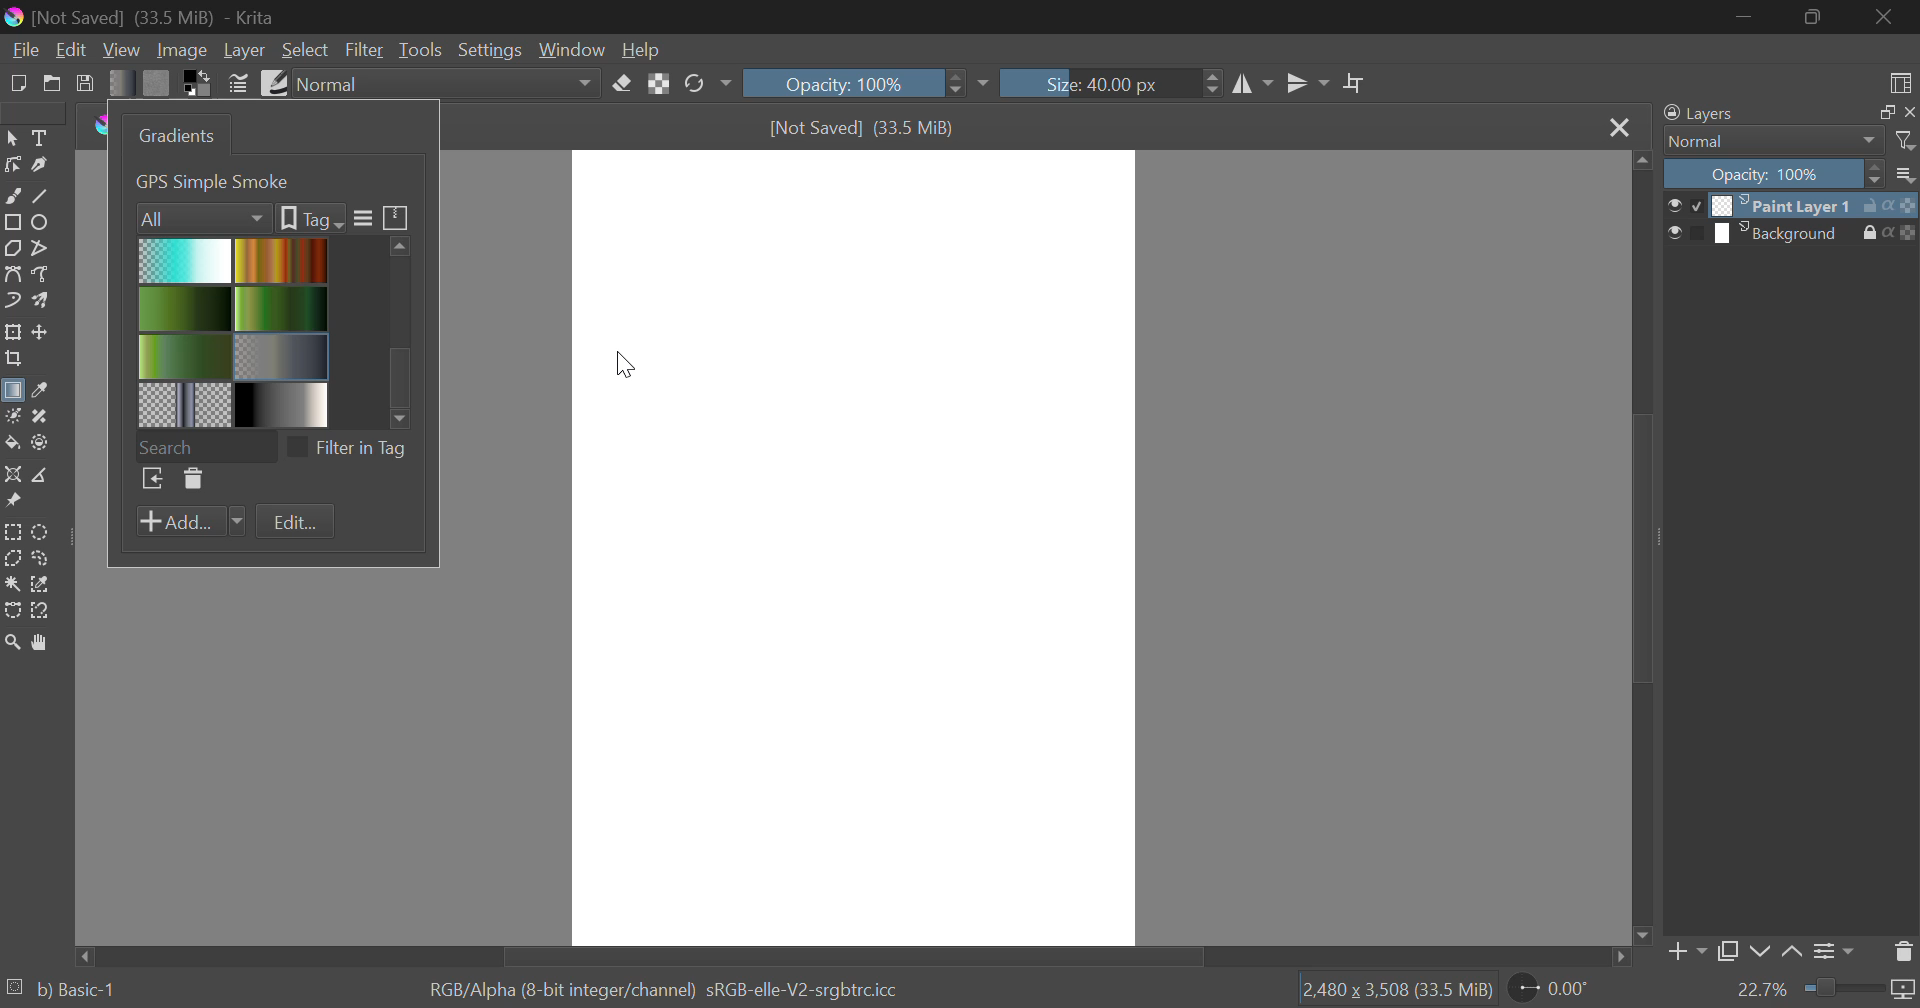  What do you see at coordinates (310, 218) in the screenshot?
I see `Tag` at bounding box center [310, 218].